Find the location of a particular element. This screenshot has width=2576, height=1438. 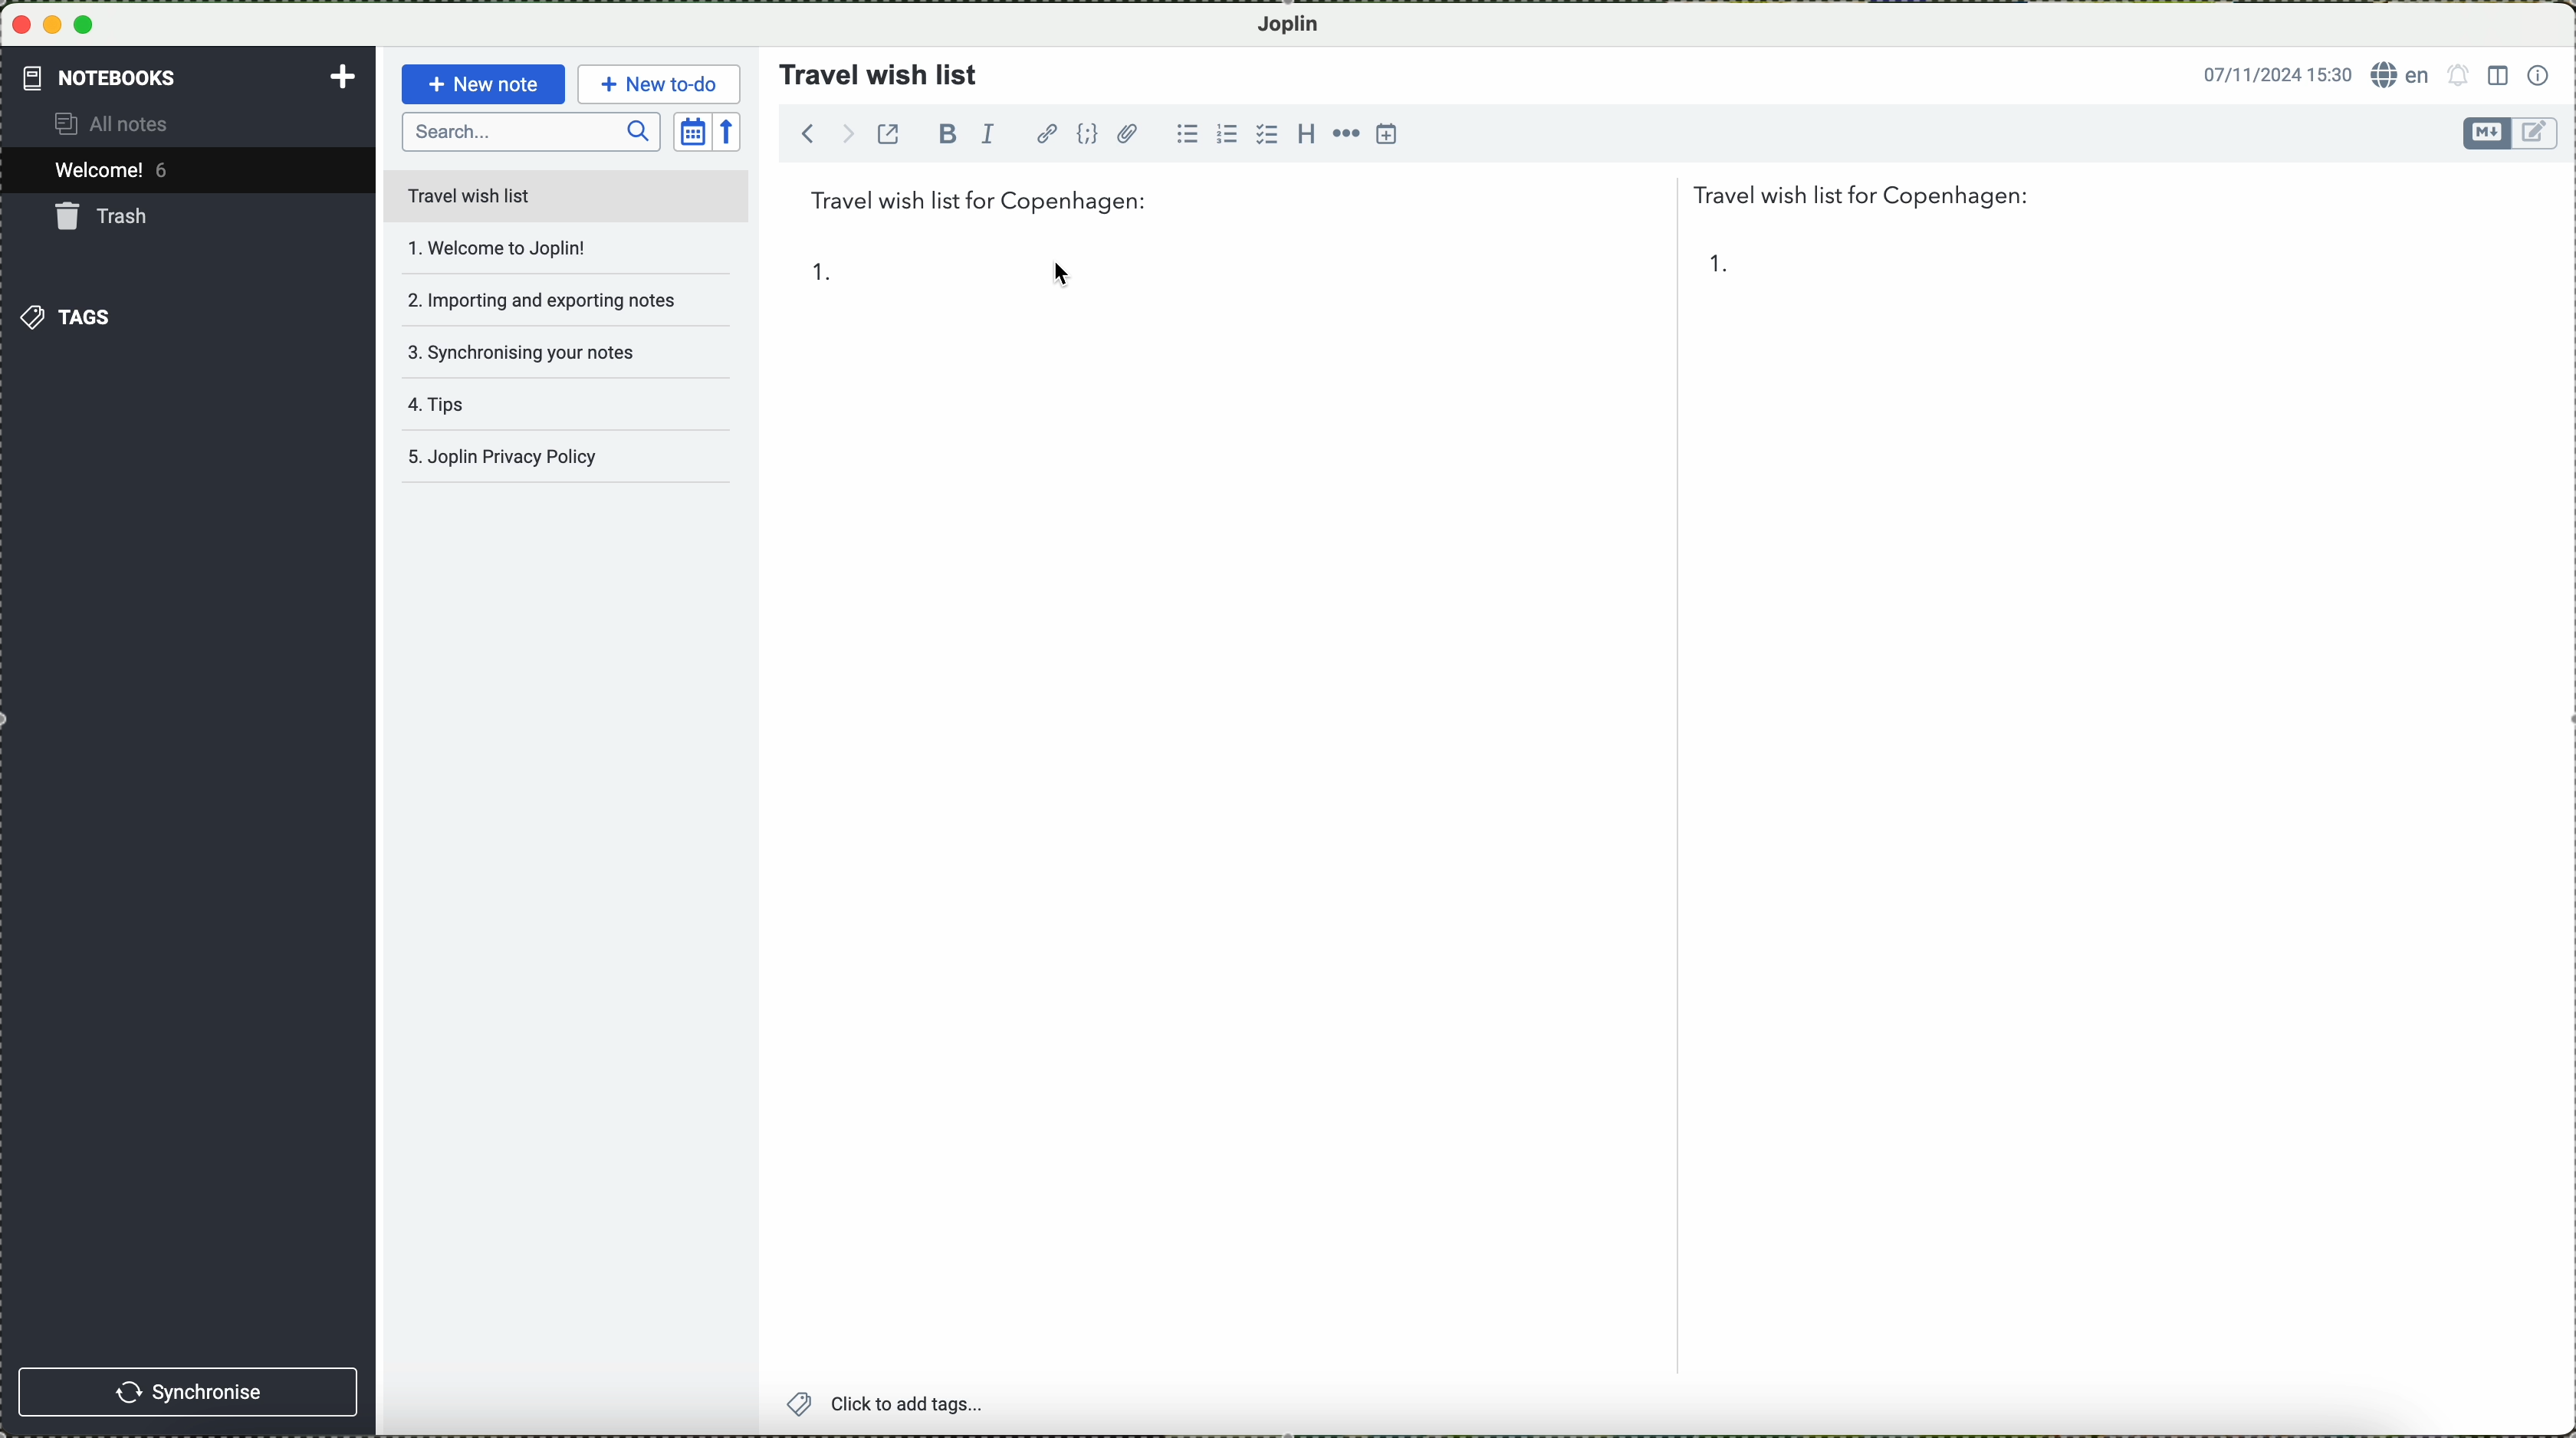

trash is located at coordinates (106, 216).